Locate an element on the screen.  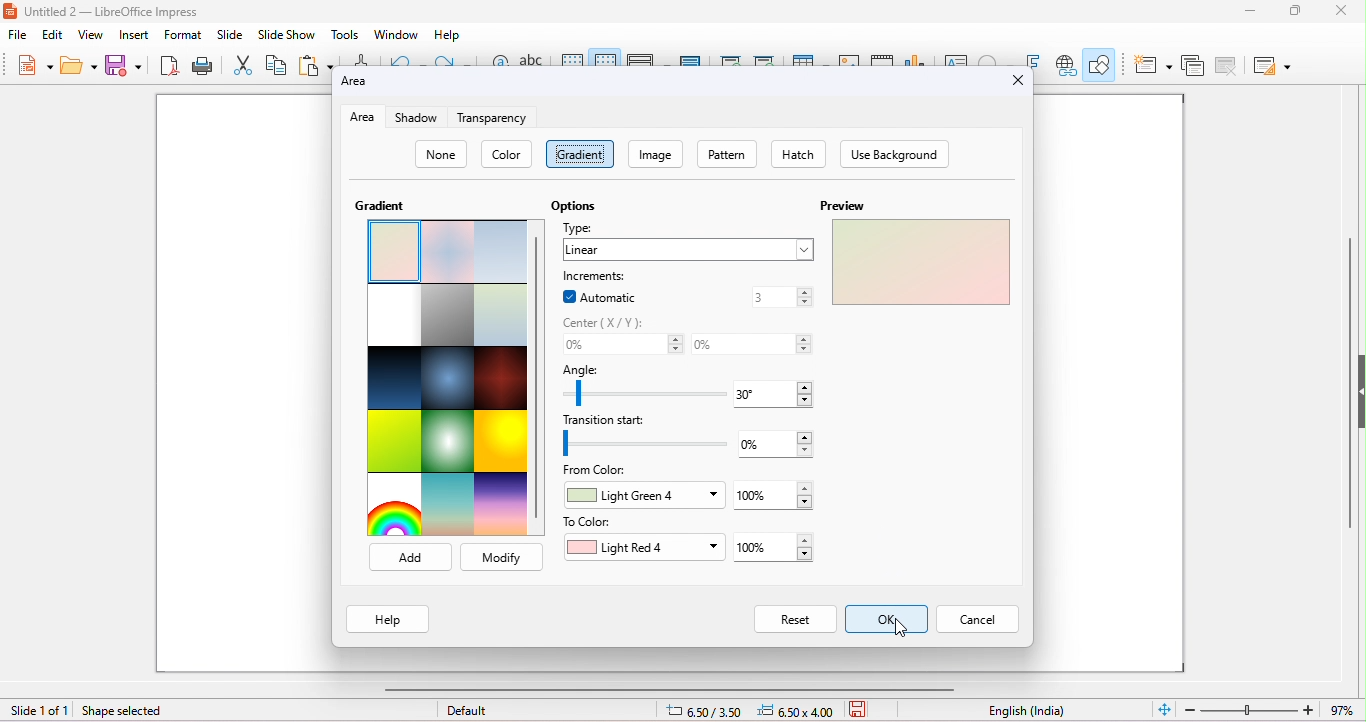
transparency is located at coordinates (492, 117).